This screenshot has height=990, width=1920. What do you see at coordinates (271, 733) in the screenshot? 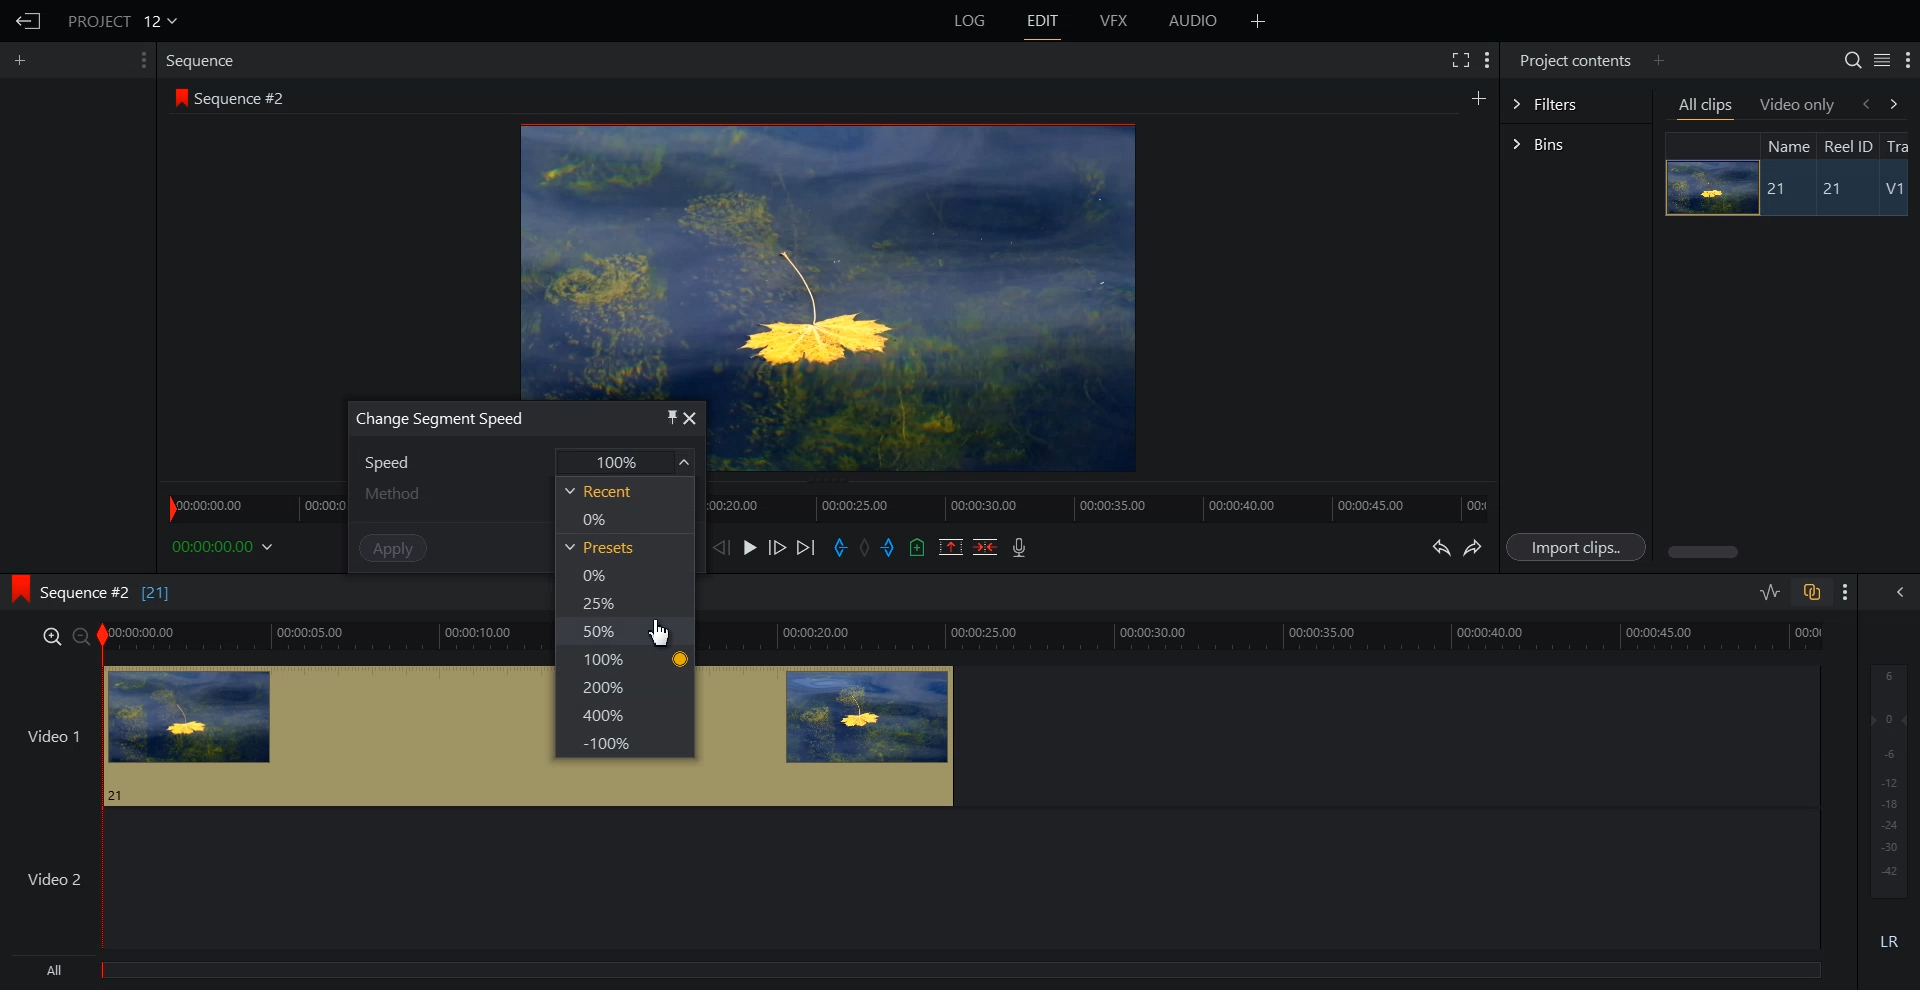
I see `video 1` at bounding box center [271, 733].